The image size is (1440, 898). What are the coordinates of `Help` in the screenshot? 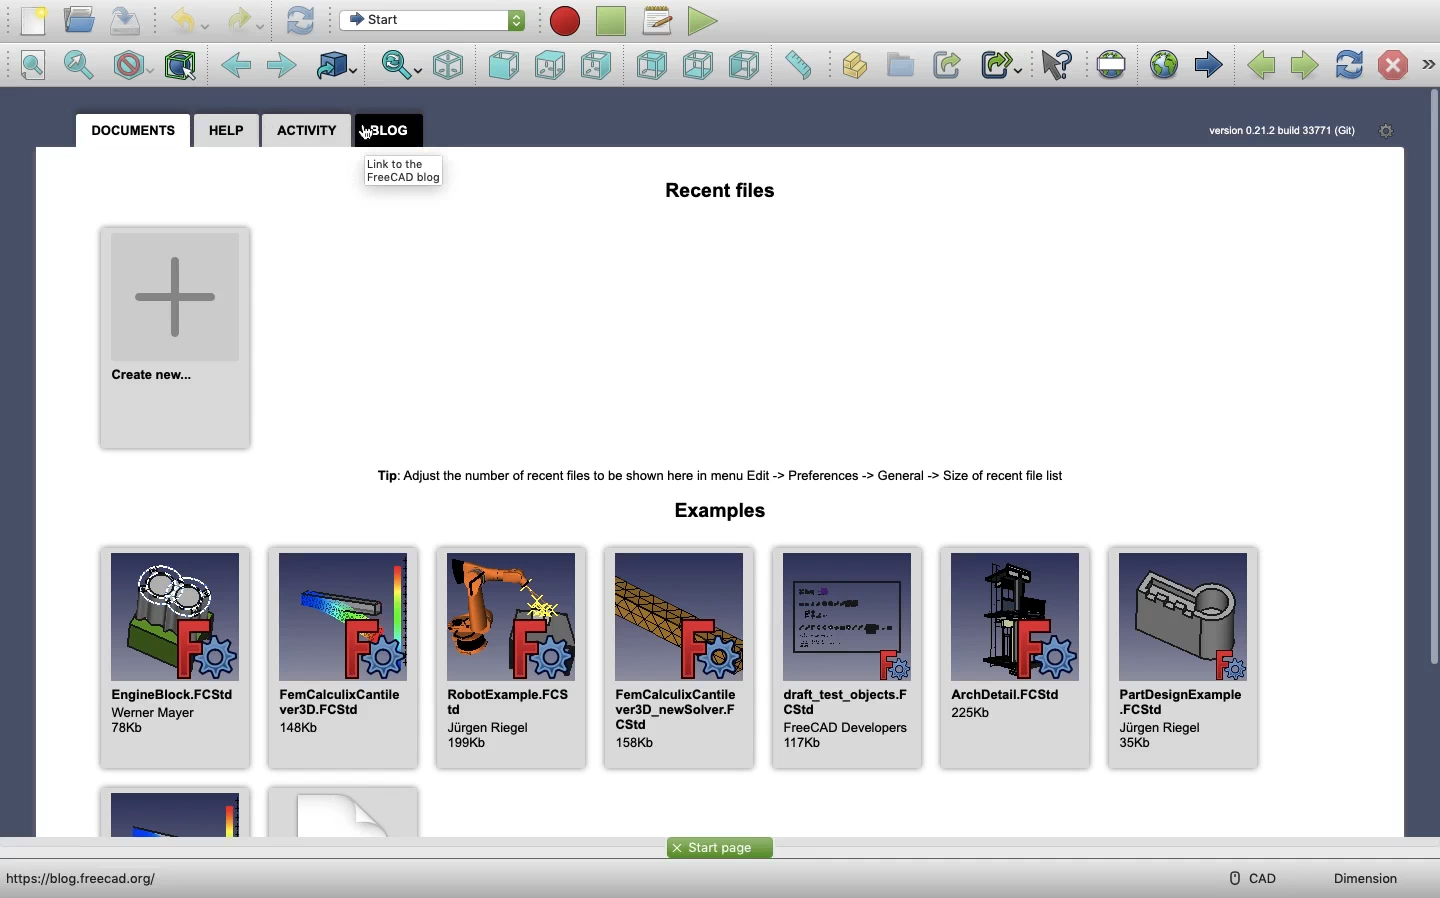 It's located at (227, 132).